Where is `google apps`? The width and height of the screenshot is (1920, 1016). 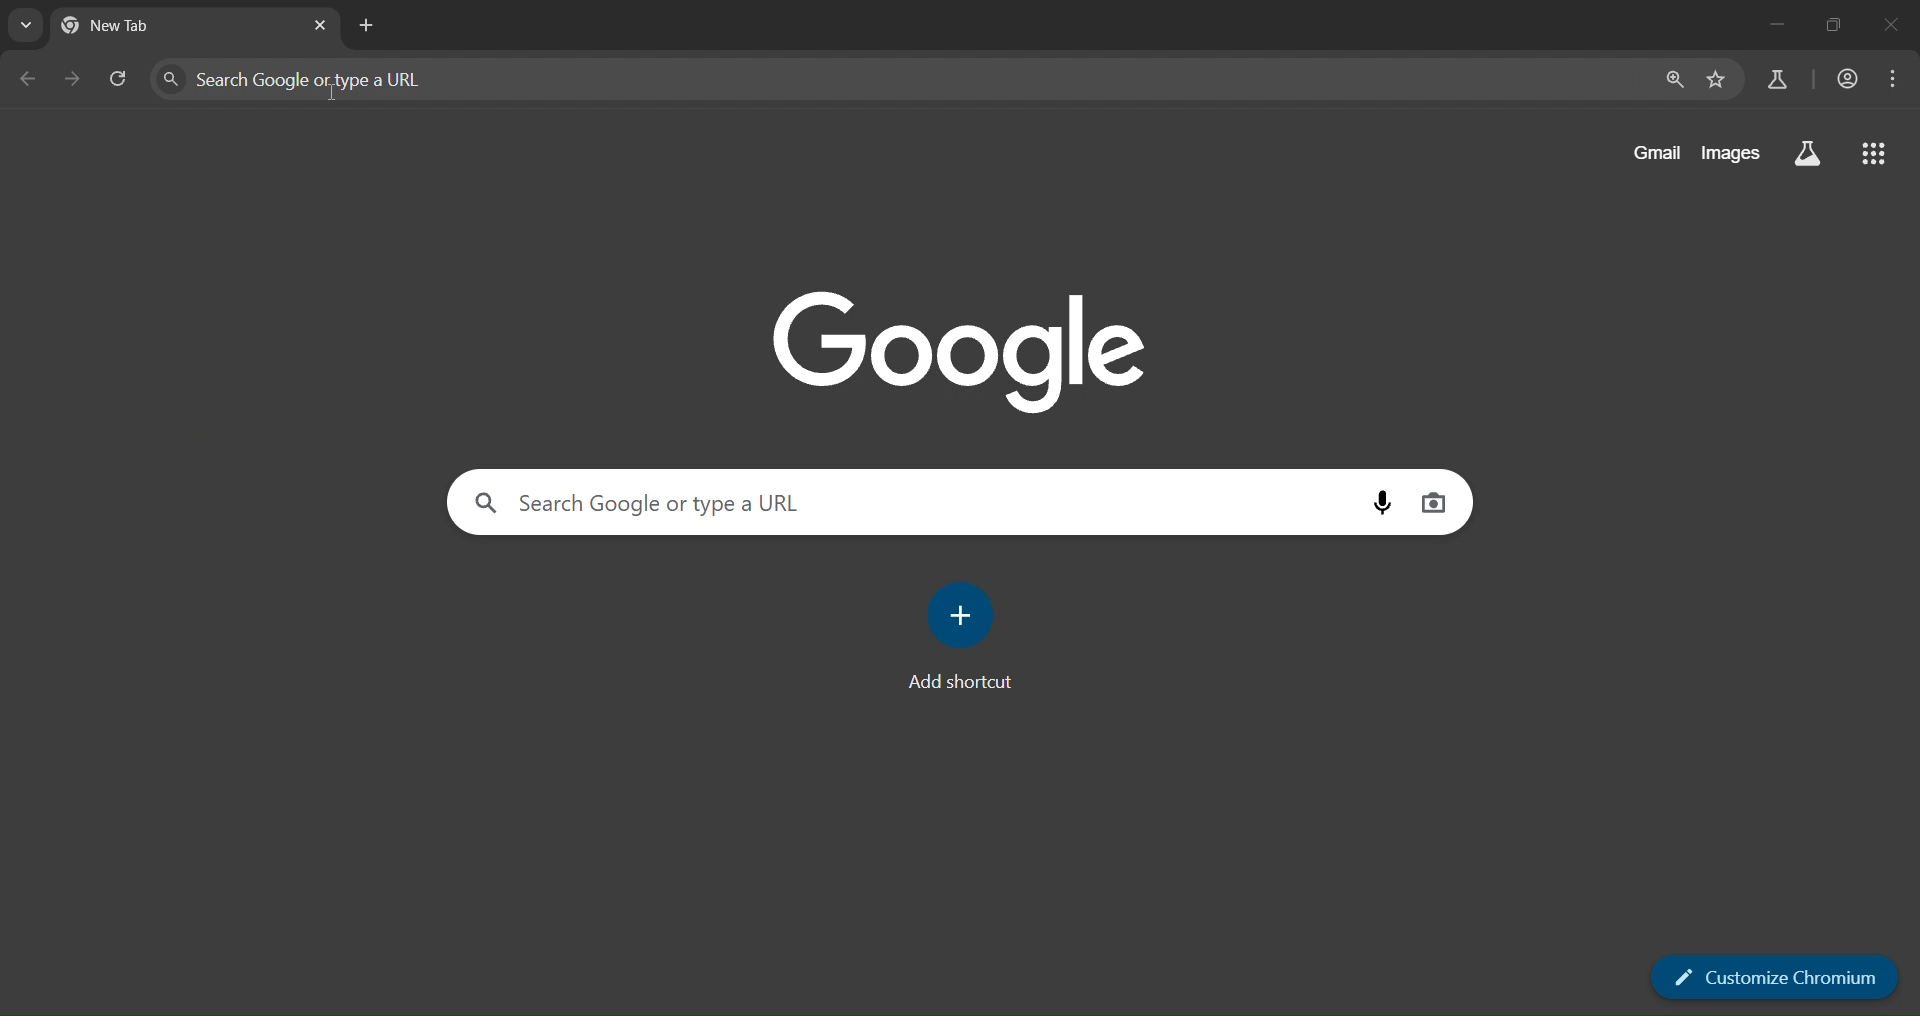 google apps is located at coordinates (1877, 151).